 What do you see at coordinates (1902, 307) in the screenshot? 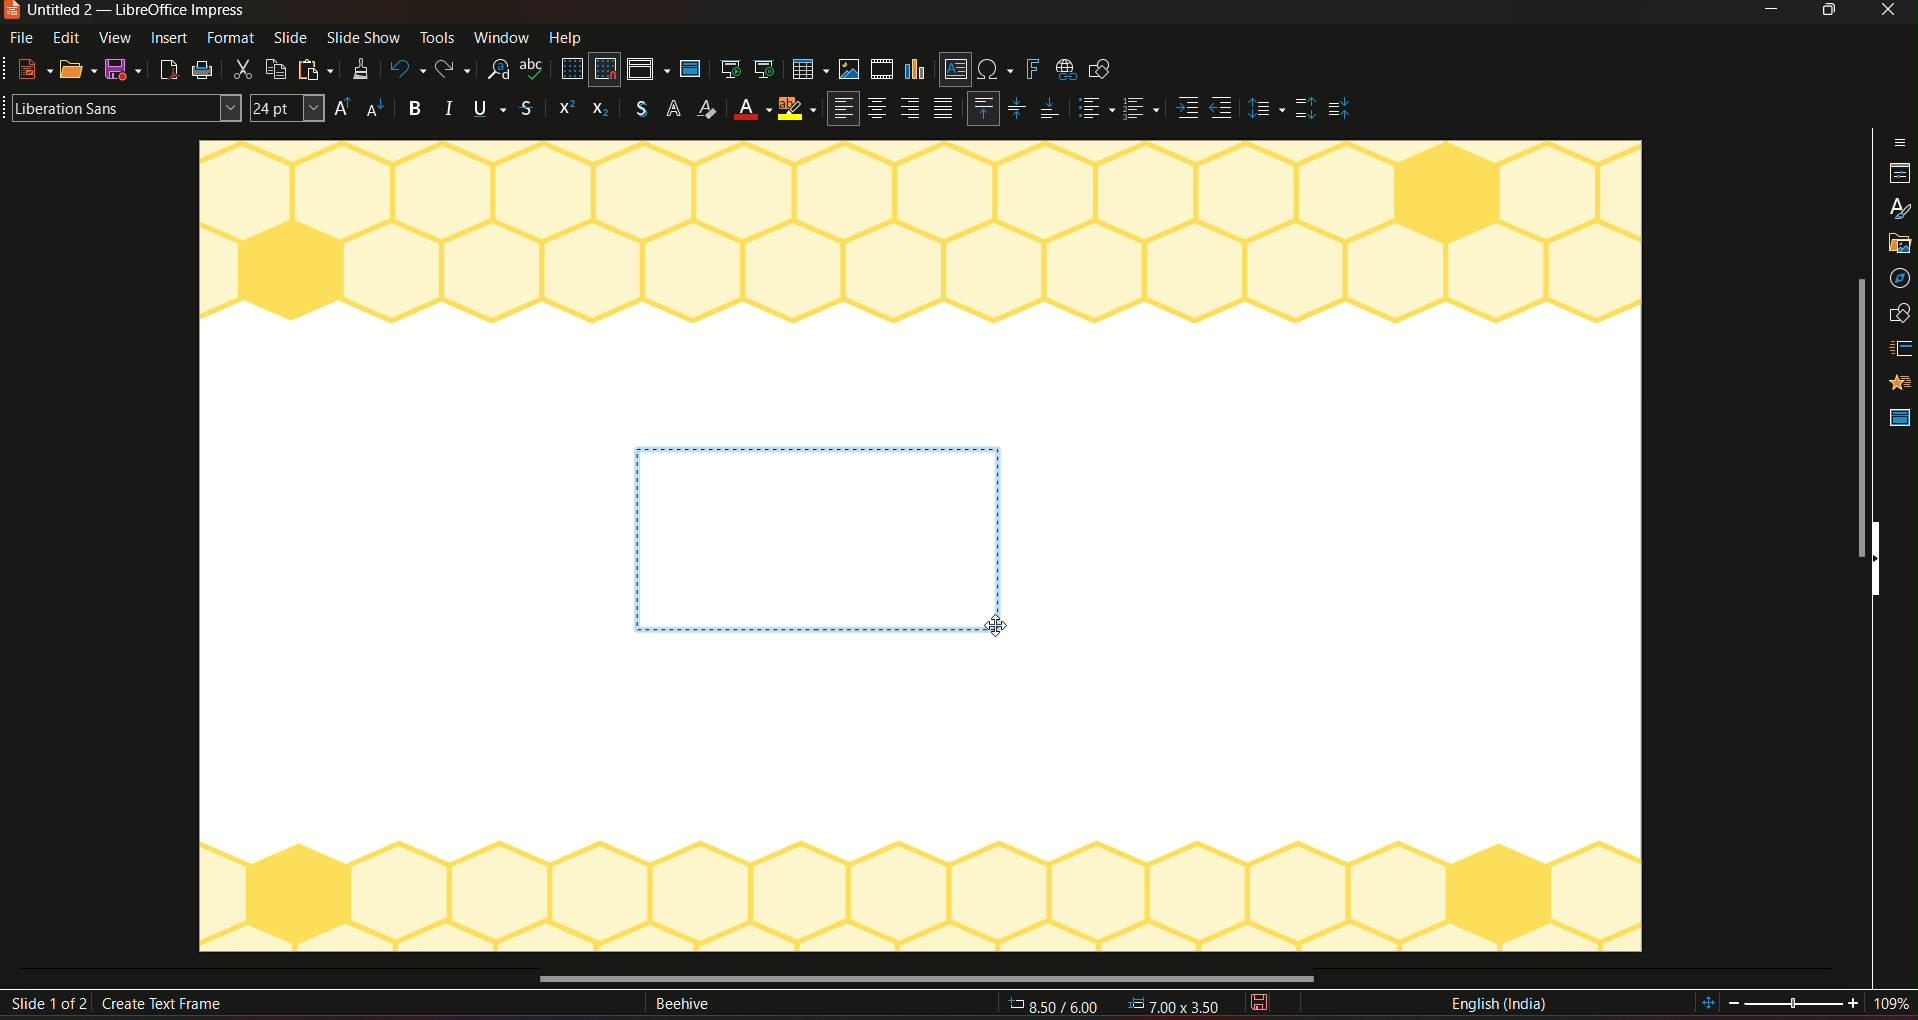
I see `slide transition ` at bounding box center [1902, 307].